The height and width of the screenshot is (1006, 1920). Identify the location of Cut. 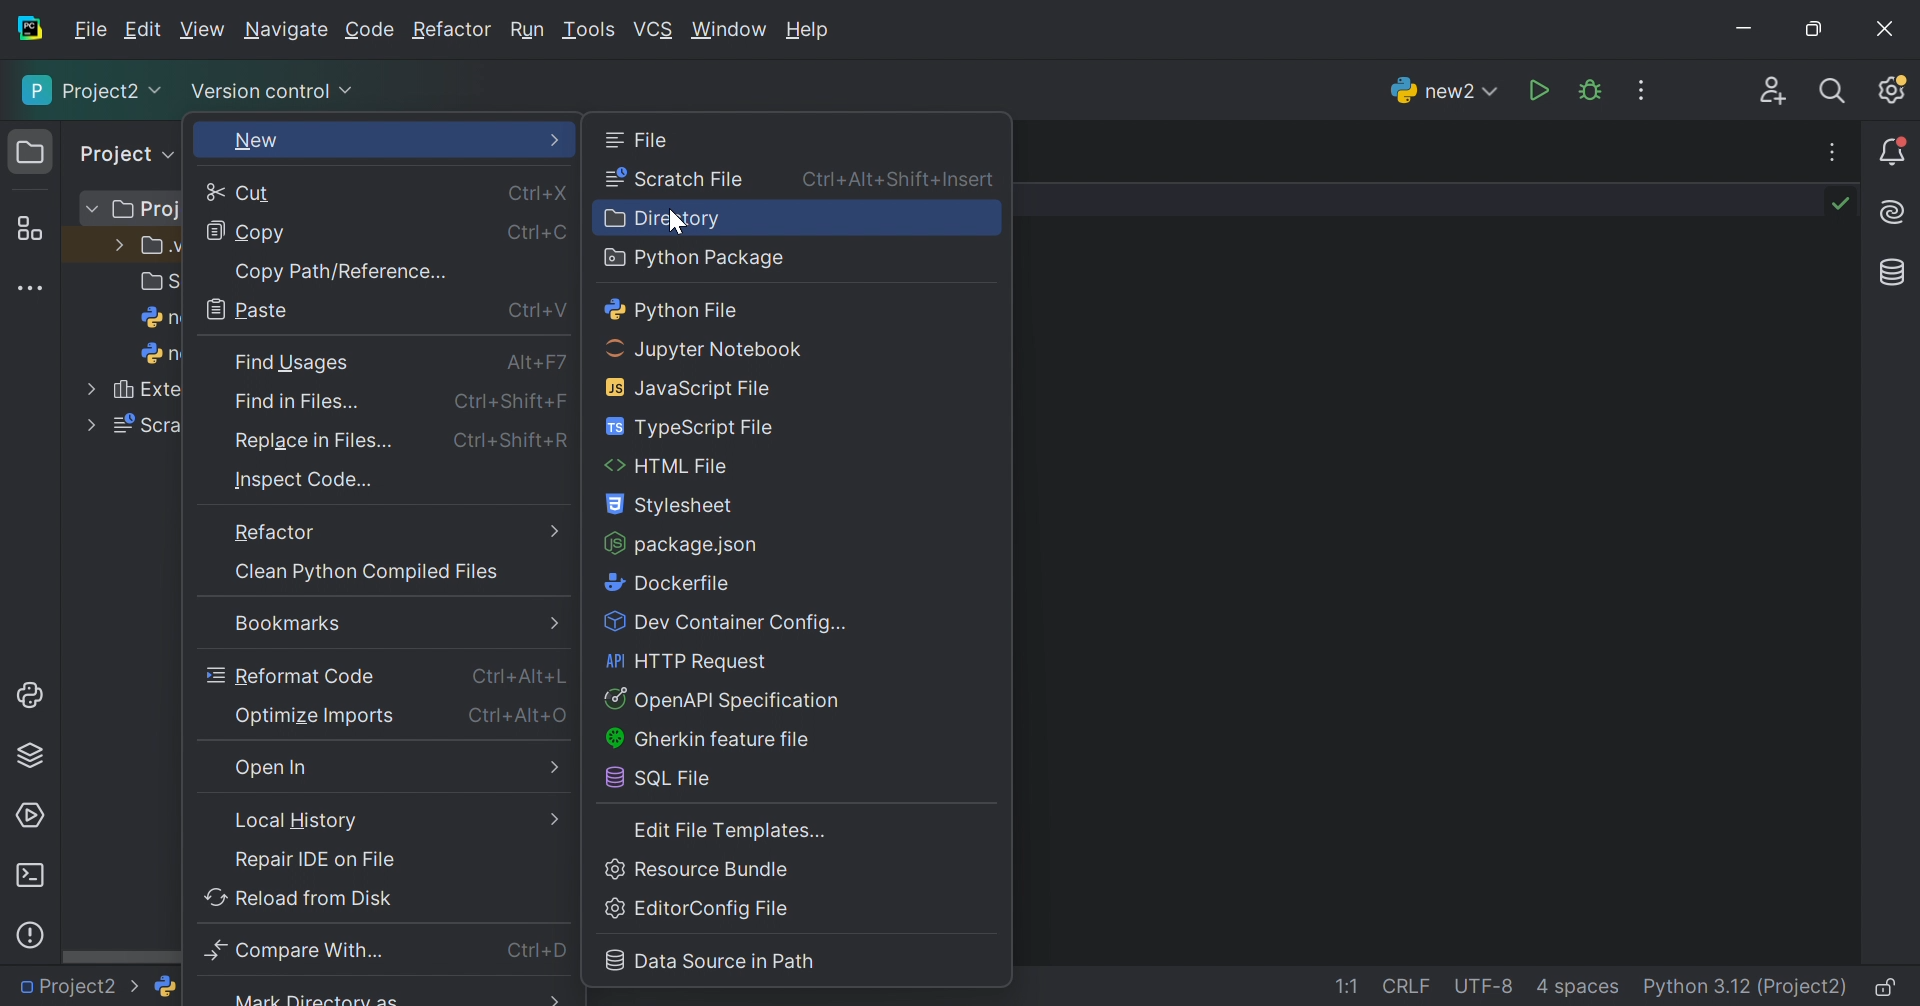
(245, 195).